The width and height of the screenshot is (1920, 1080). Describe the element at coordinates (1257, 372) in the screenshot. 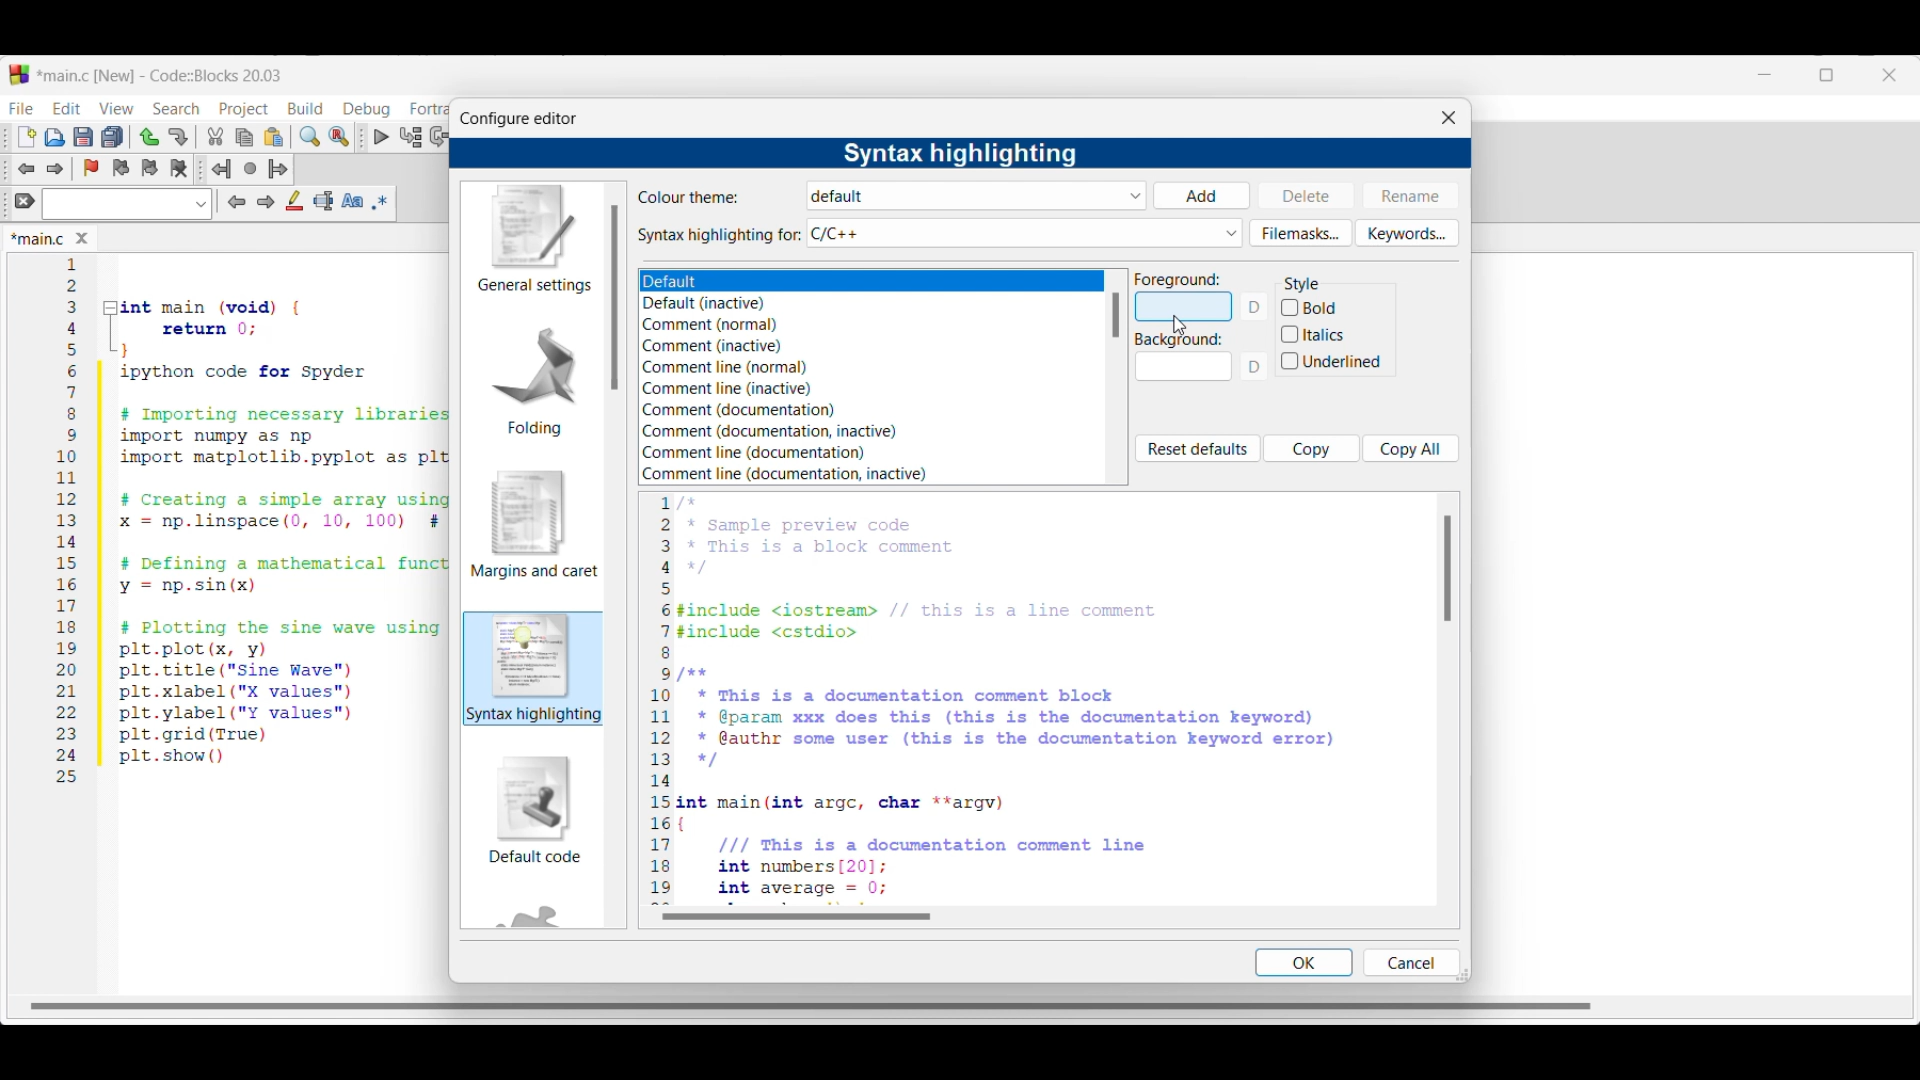

I see `D` at that location.